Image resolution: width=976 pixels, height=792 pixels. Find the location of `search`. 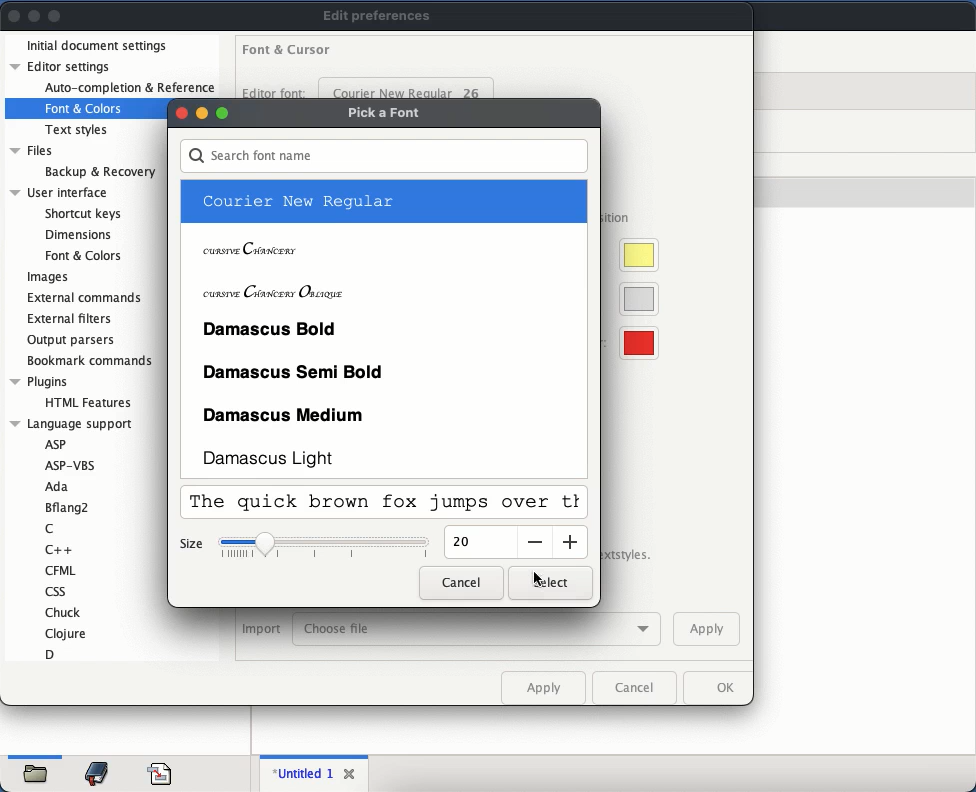

search is located at coordinates (386, 156).